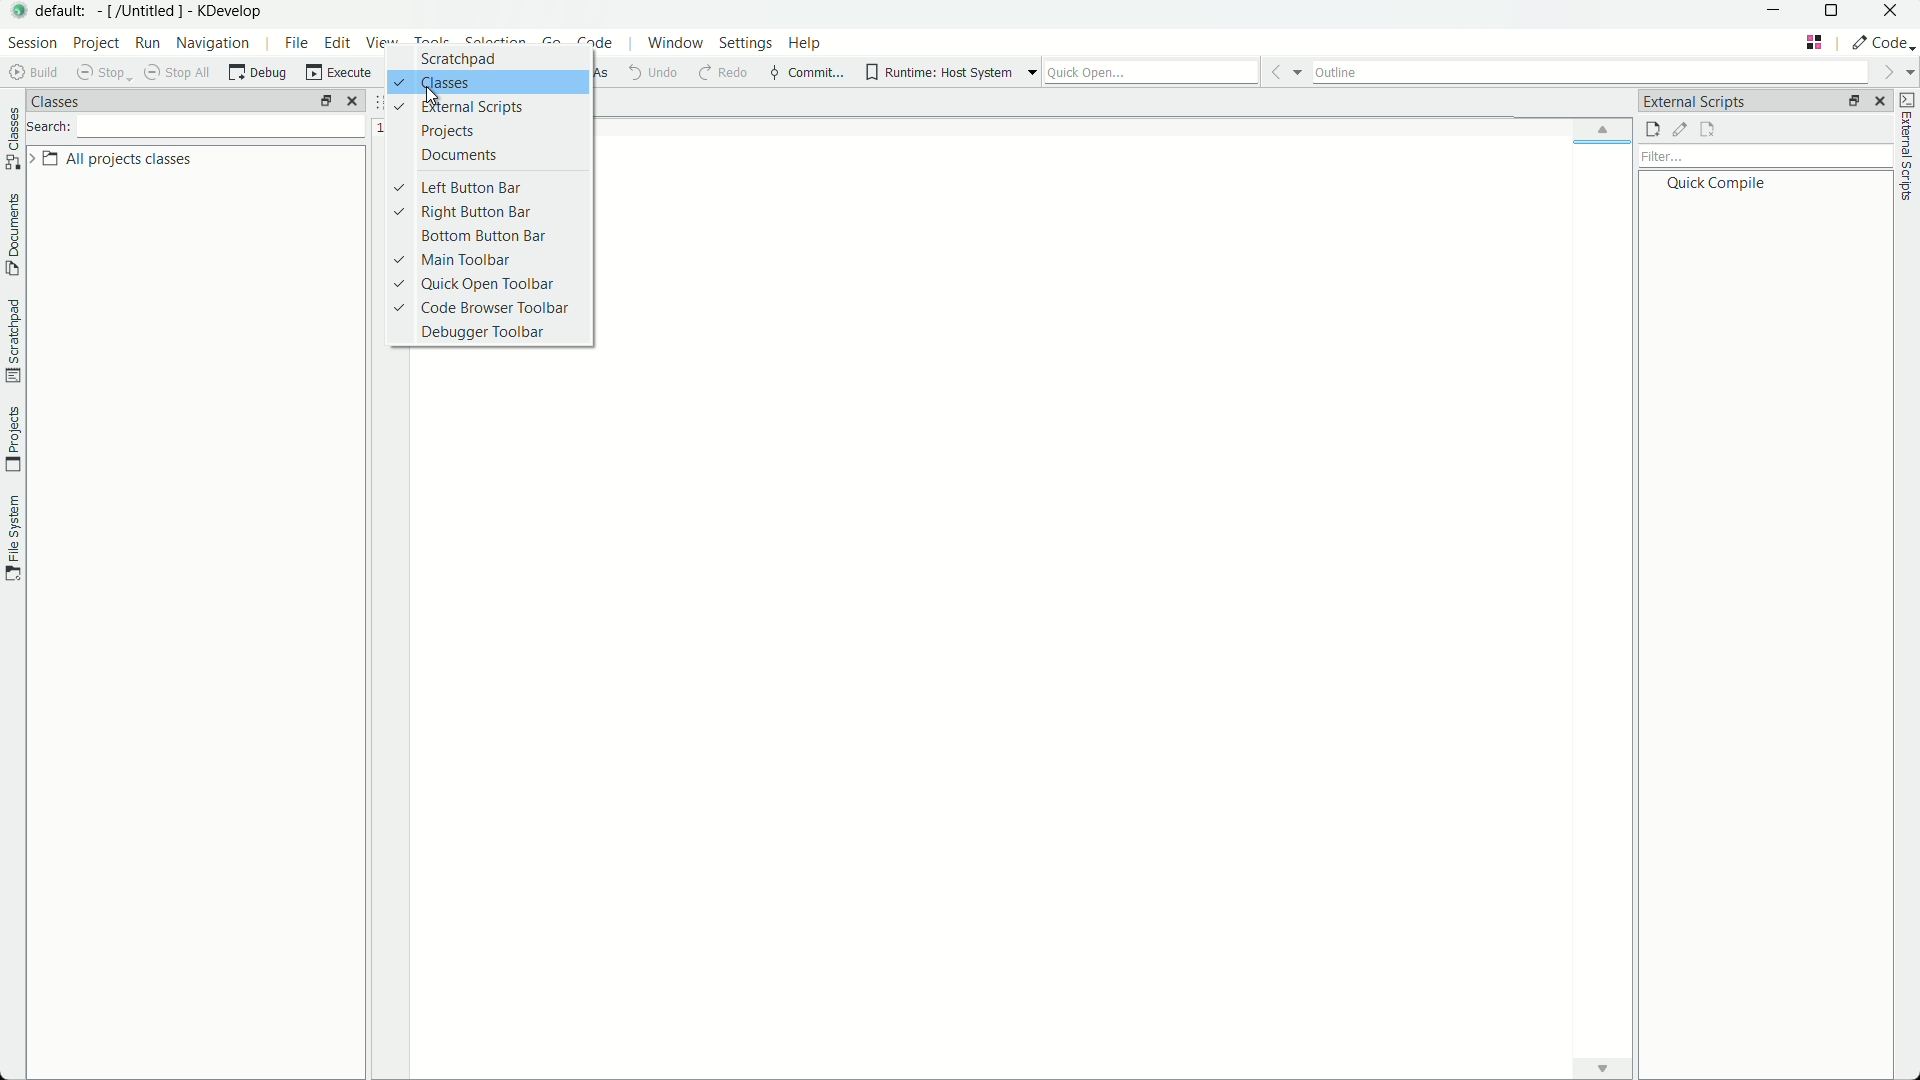  Describe the element at coordinates (162, 97) in the screenshot. I see `classes` at that location.